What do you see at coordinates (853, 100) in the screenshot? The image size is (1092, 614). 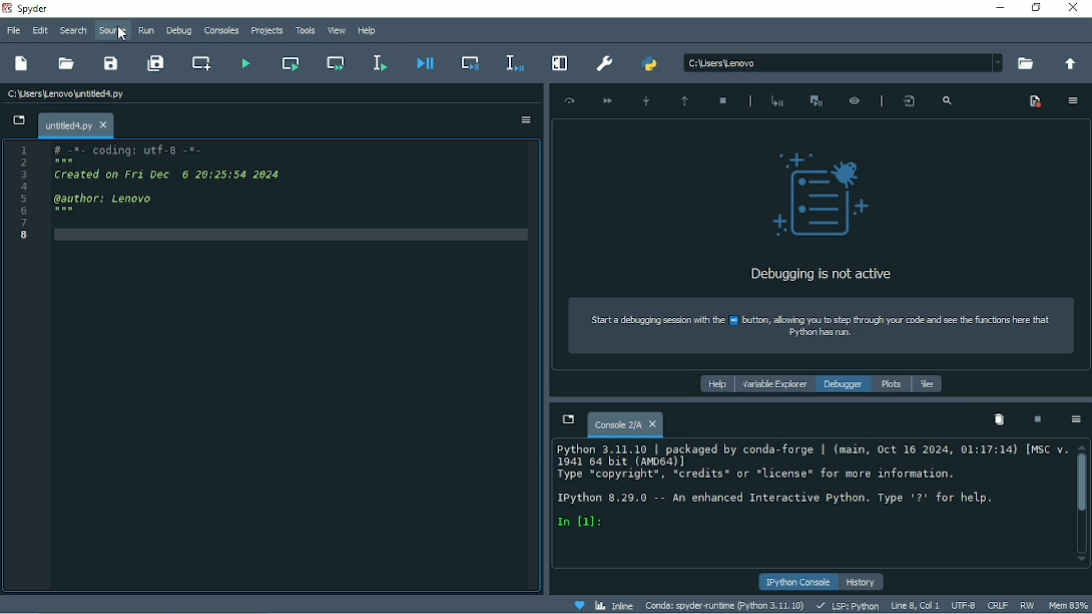 I see `Inspect execution` at bounding box center [853, 100].